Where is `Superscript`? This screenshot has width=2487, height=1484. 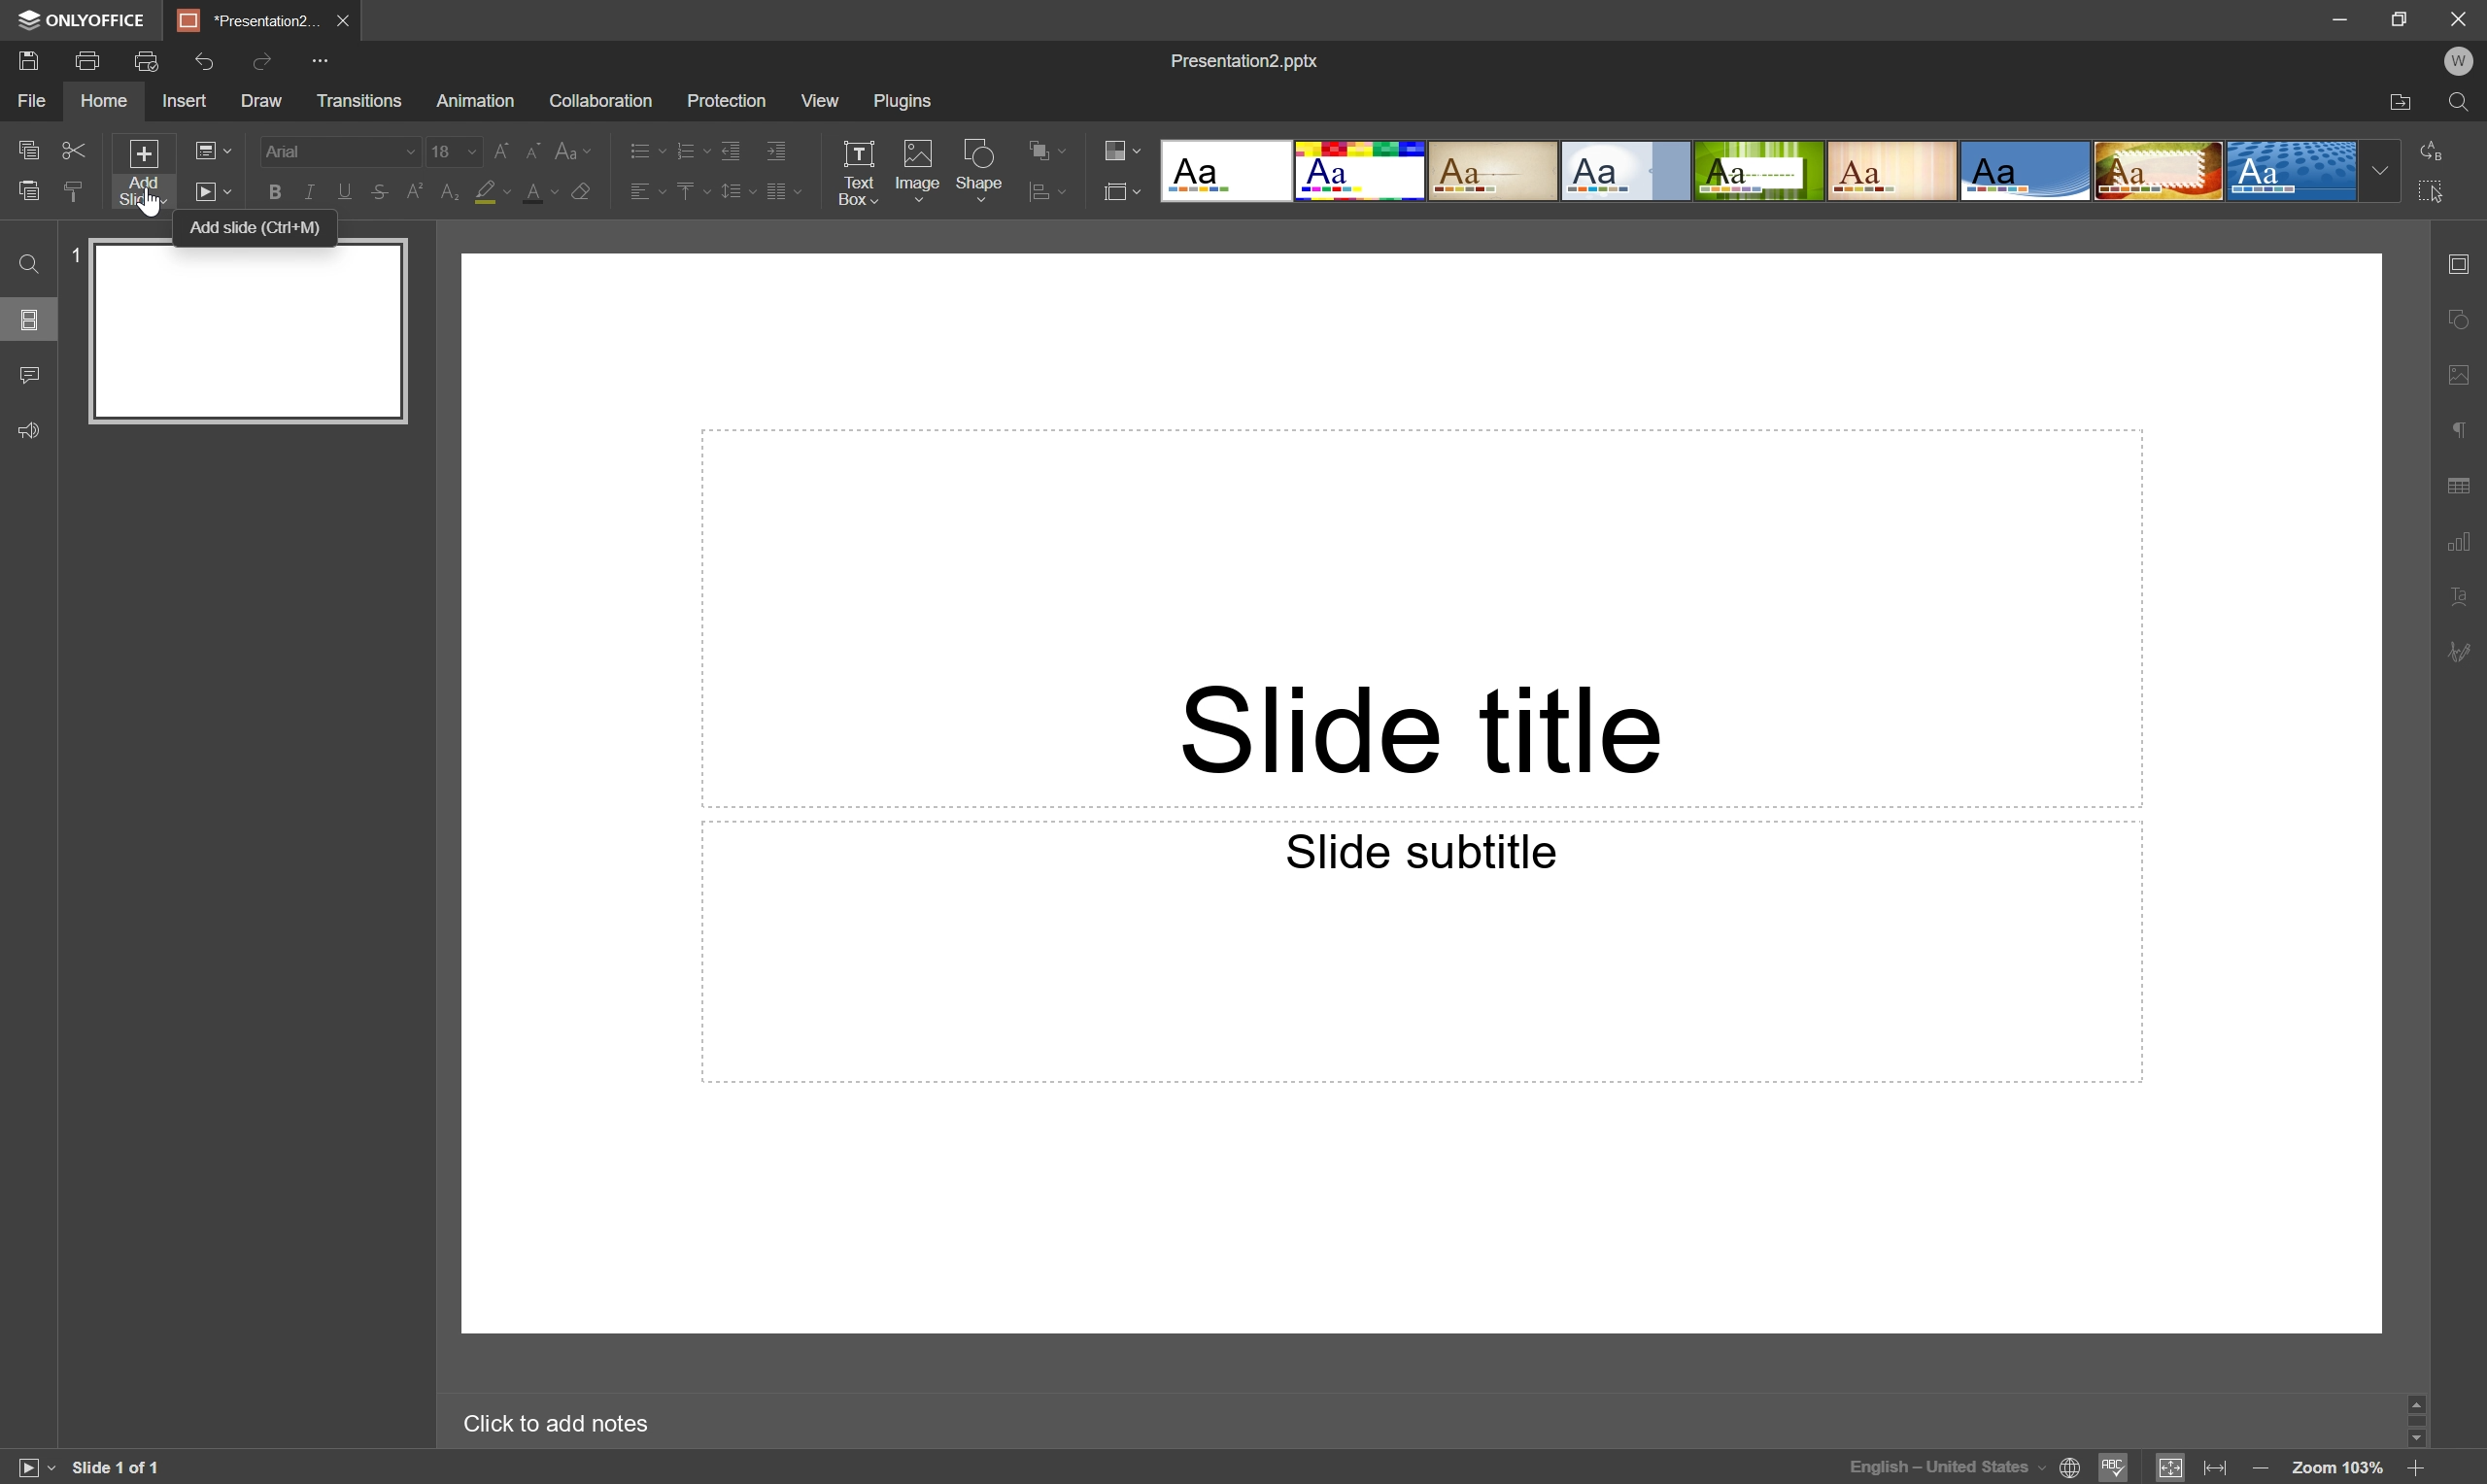 Superscript is located at coordinates (414, 192).